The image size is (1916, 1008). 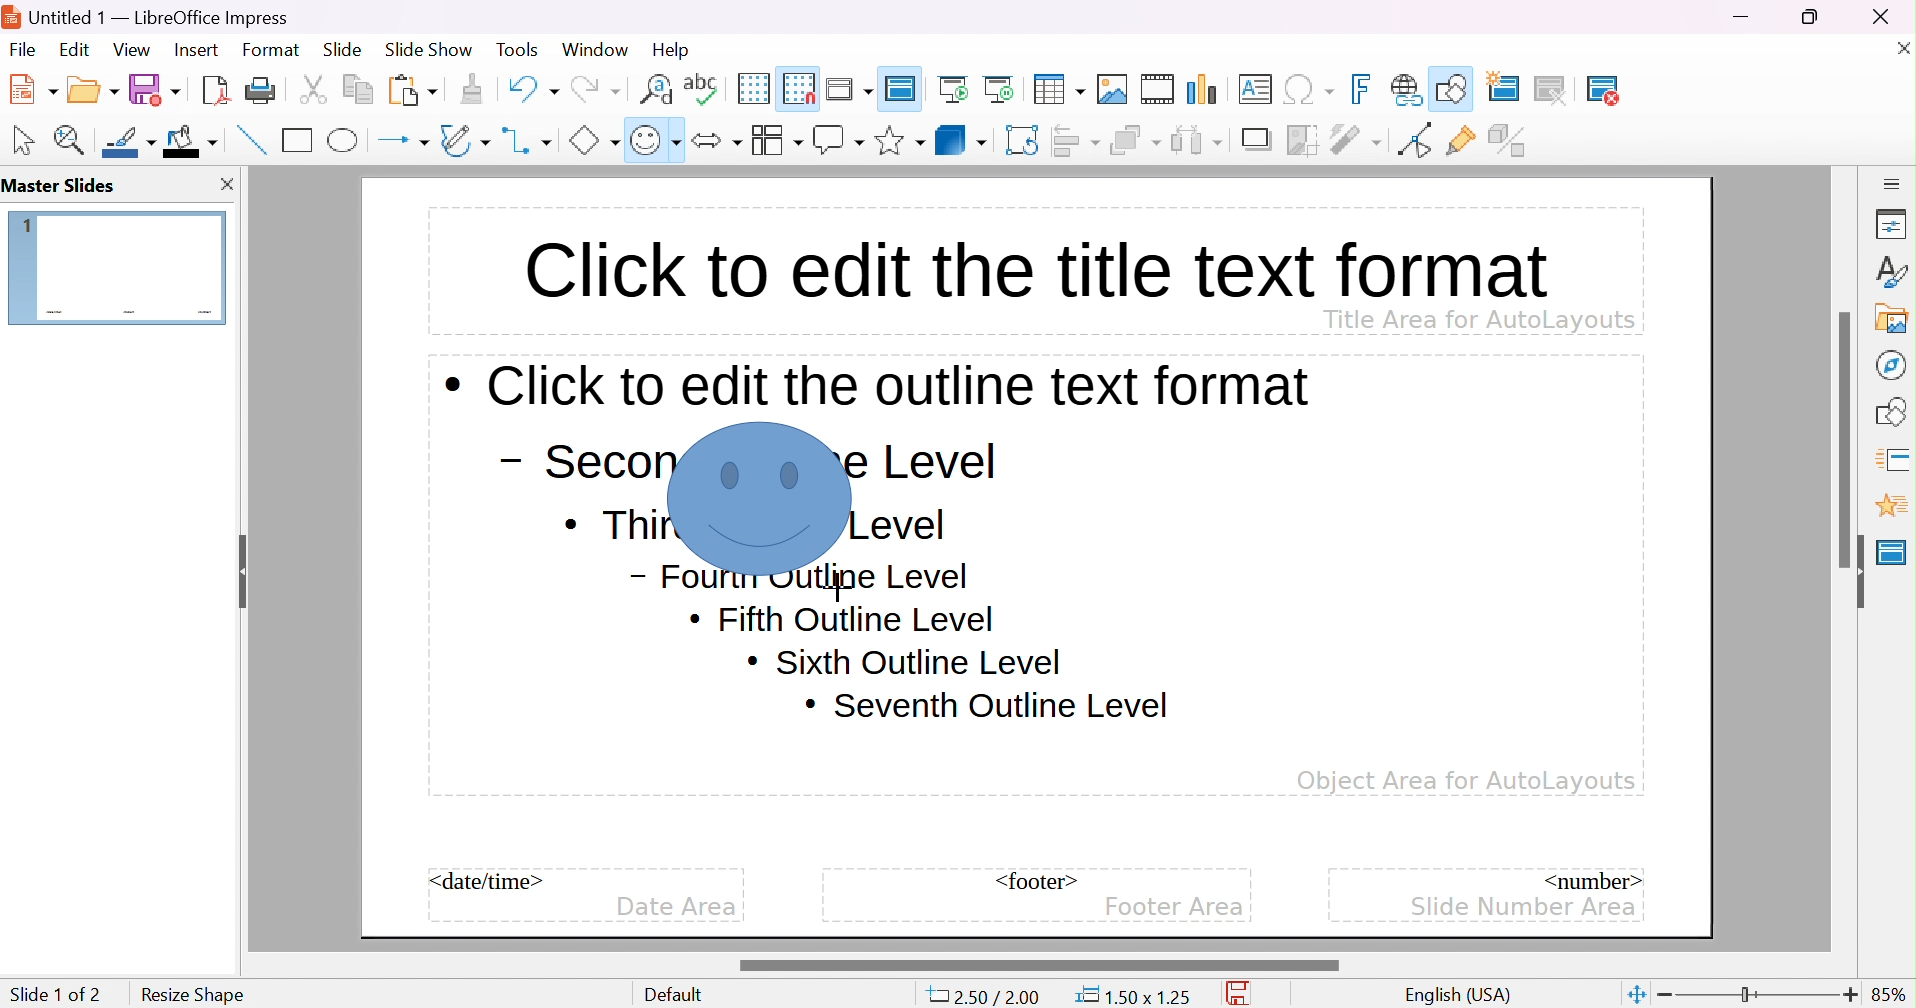 I want to click on slide transition, so click(x=1896, y=457).